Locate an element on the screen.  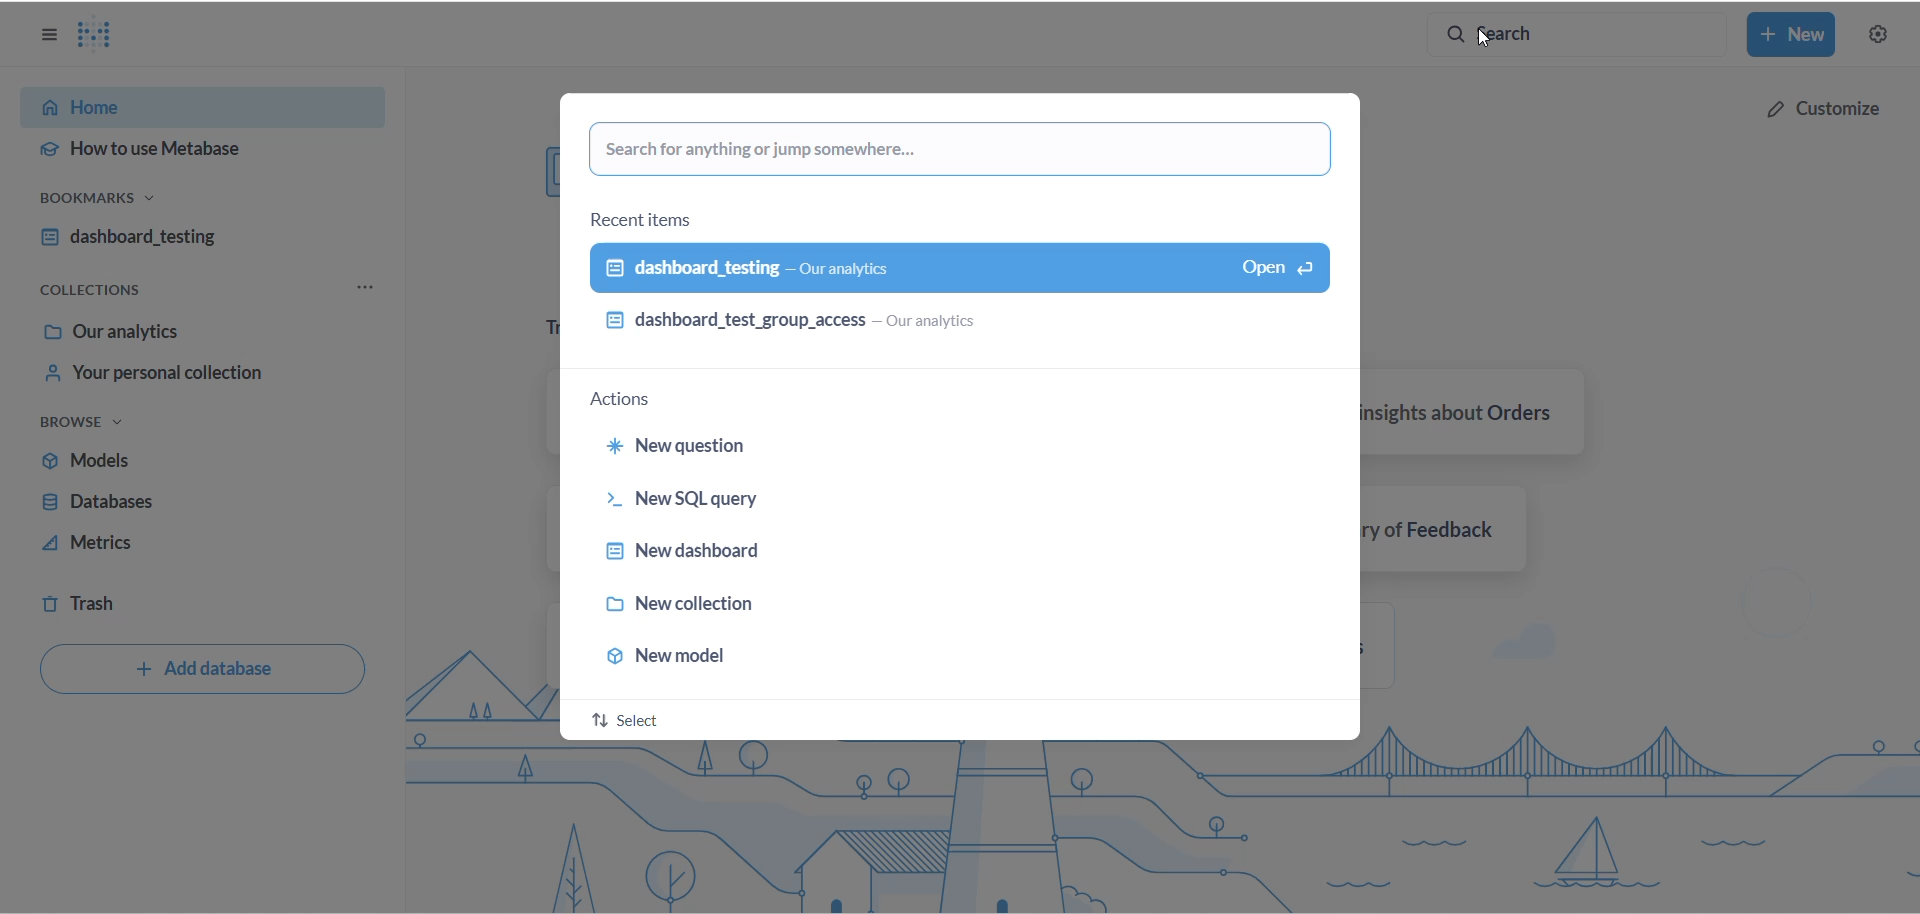
select is located at coordinates (634, 721).